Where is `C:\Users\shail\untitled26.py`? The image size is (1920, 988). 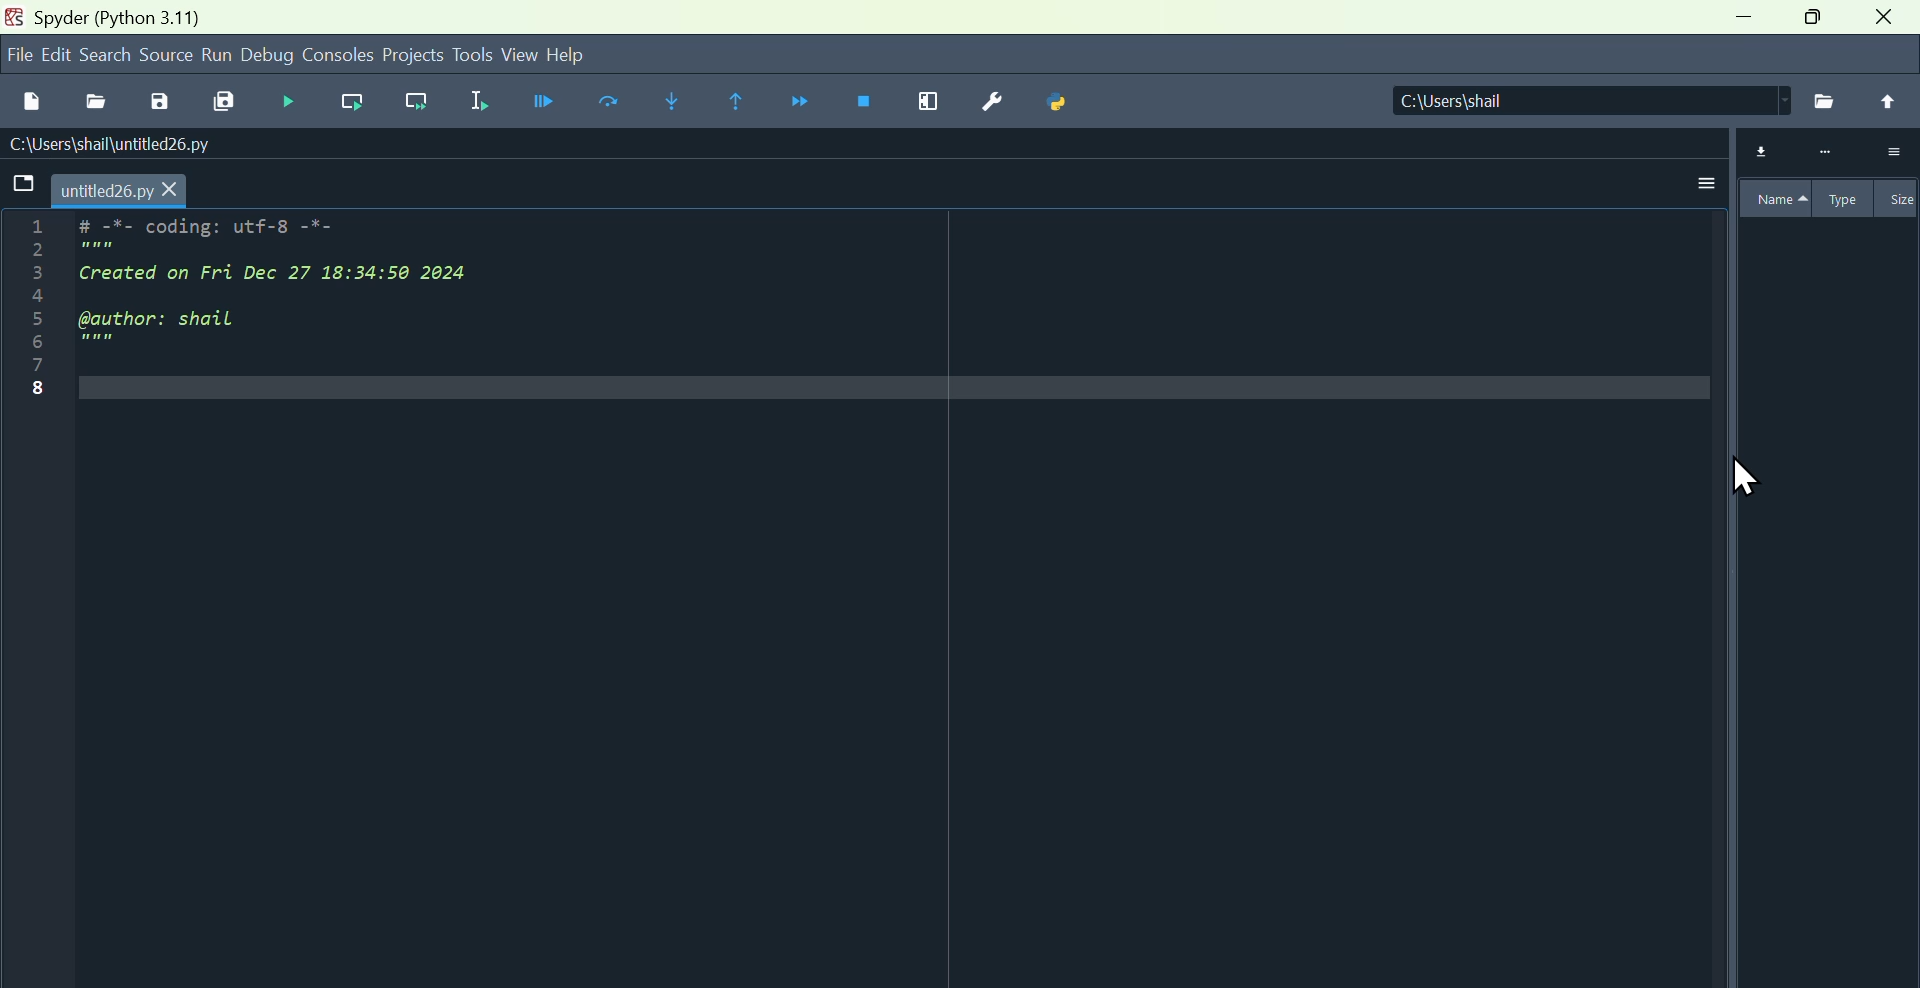
C:\Users\shail\untitled26.py is located at coordinates (130, 144).